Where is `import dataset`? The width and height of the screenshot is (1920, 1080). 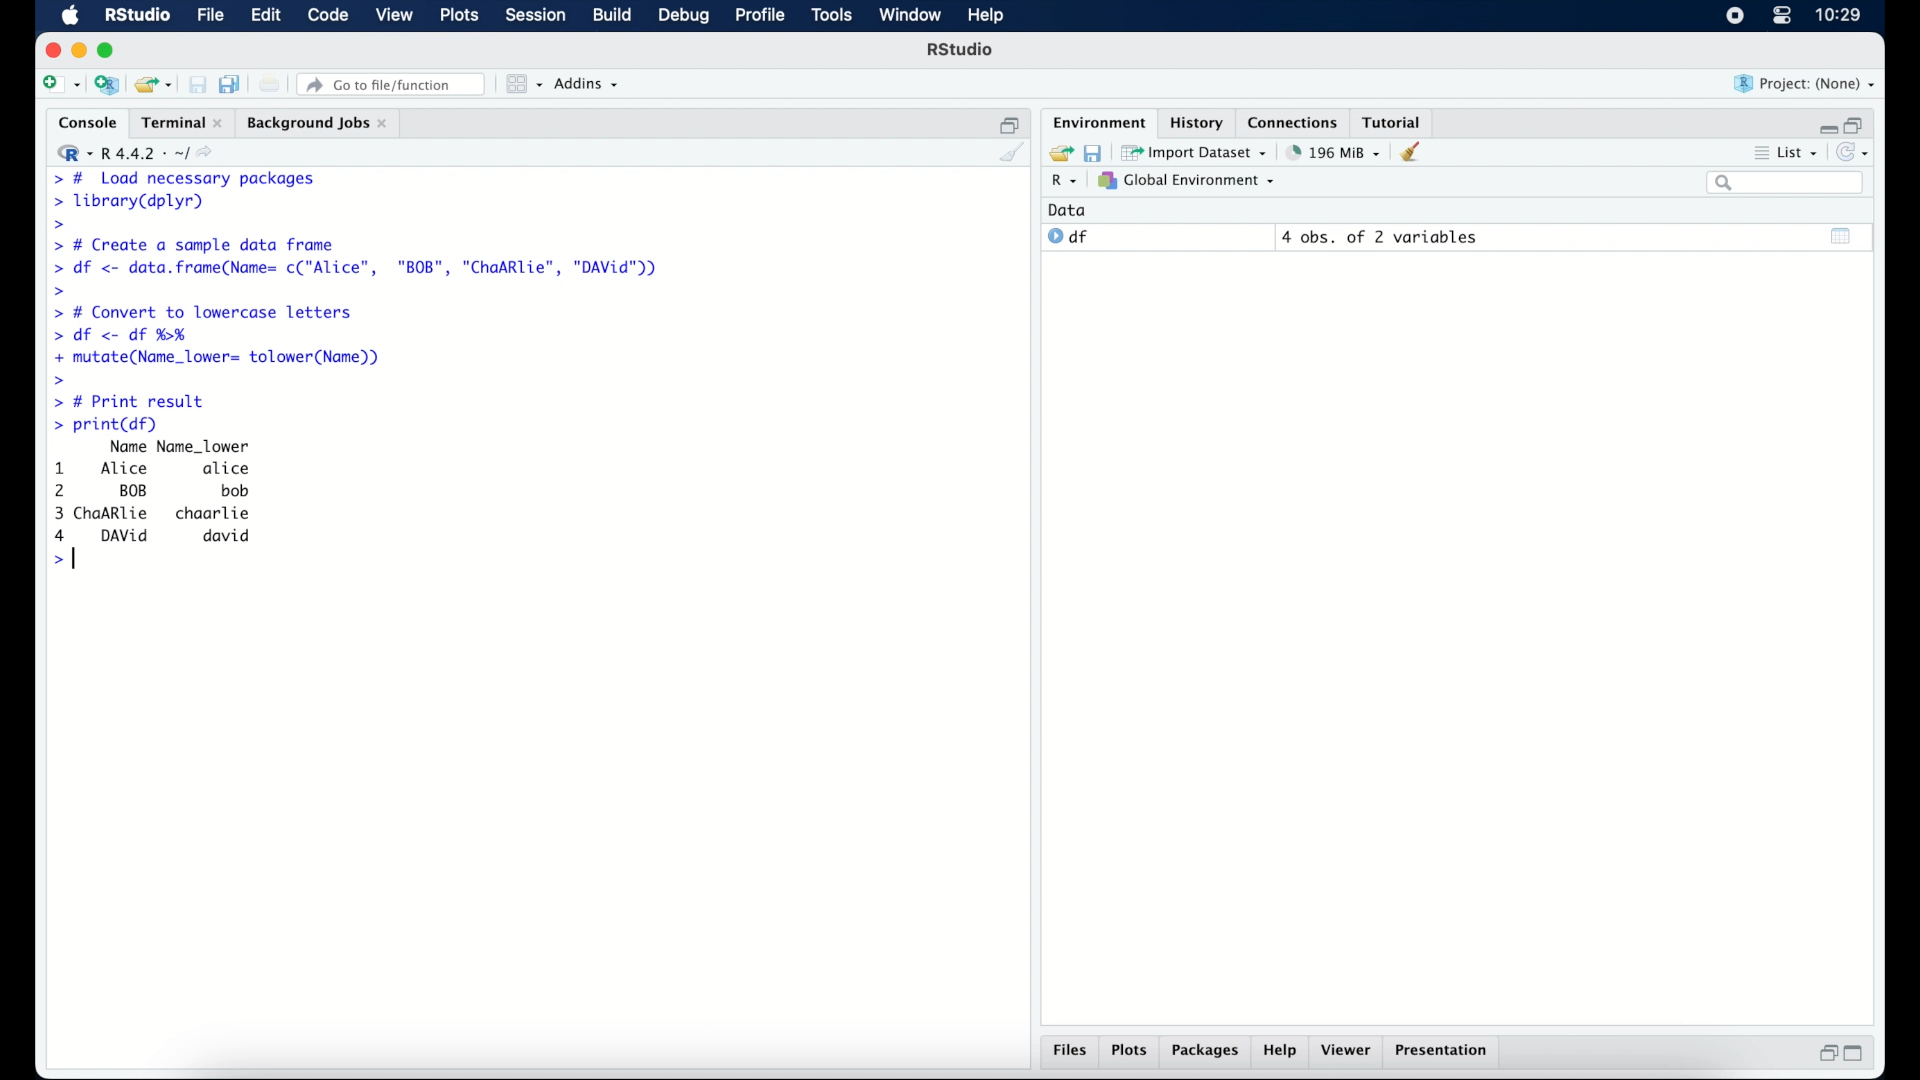 import dataset is located at coordinates (1196, 151).